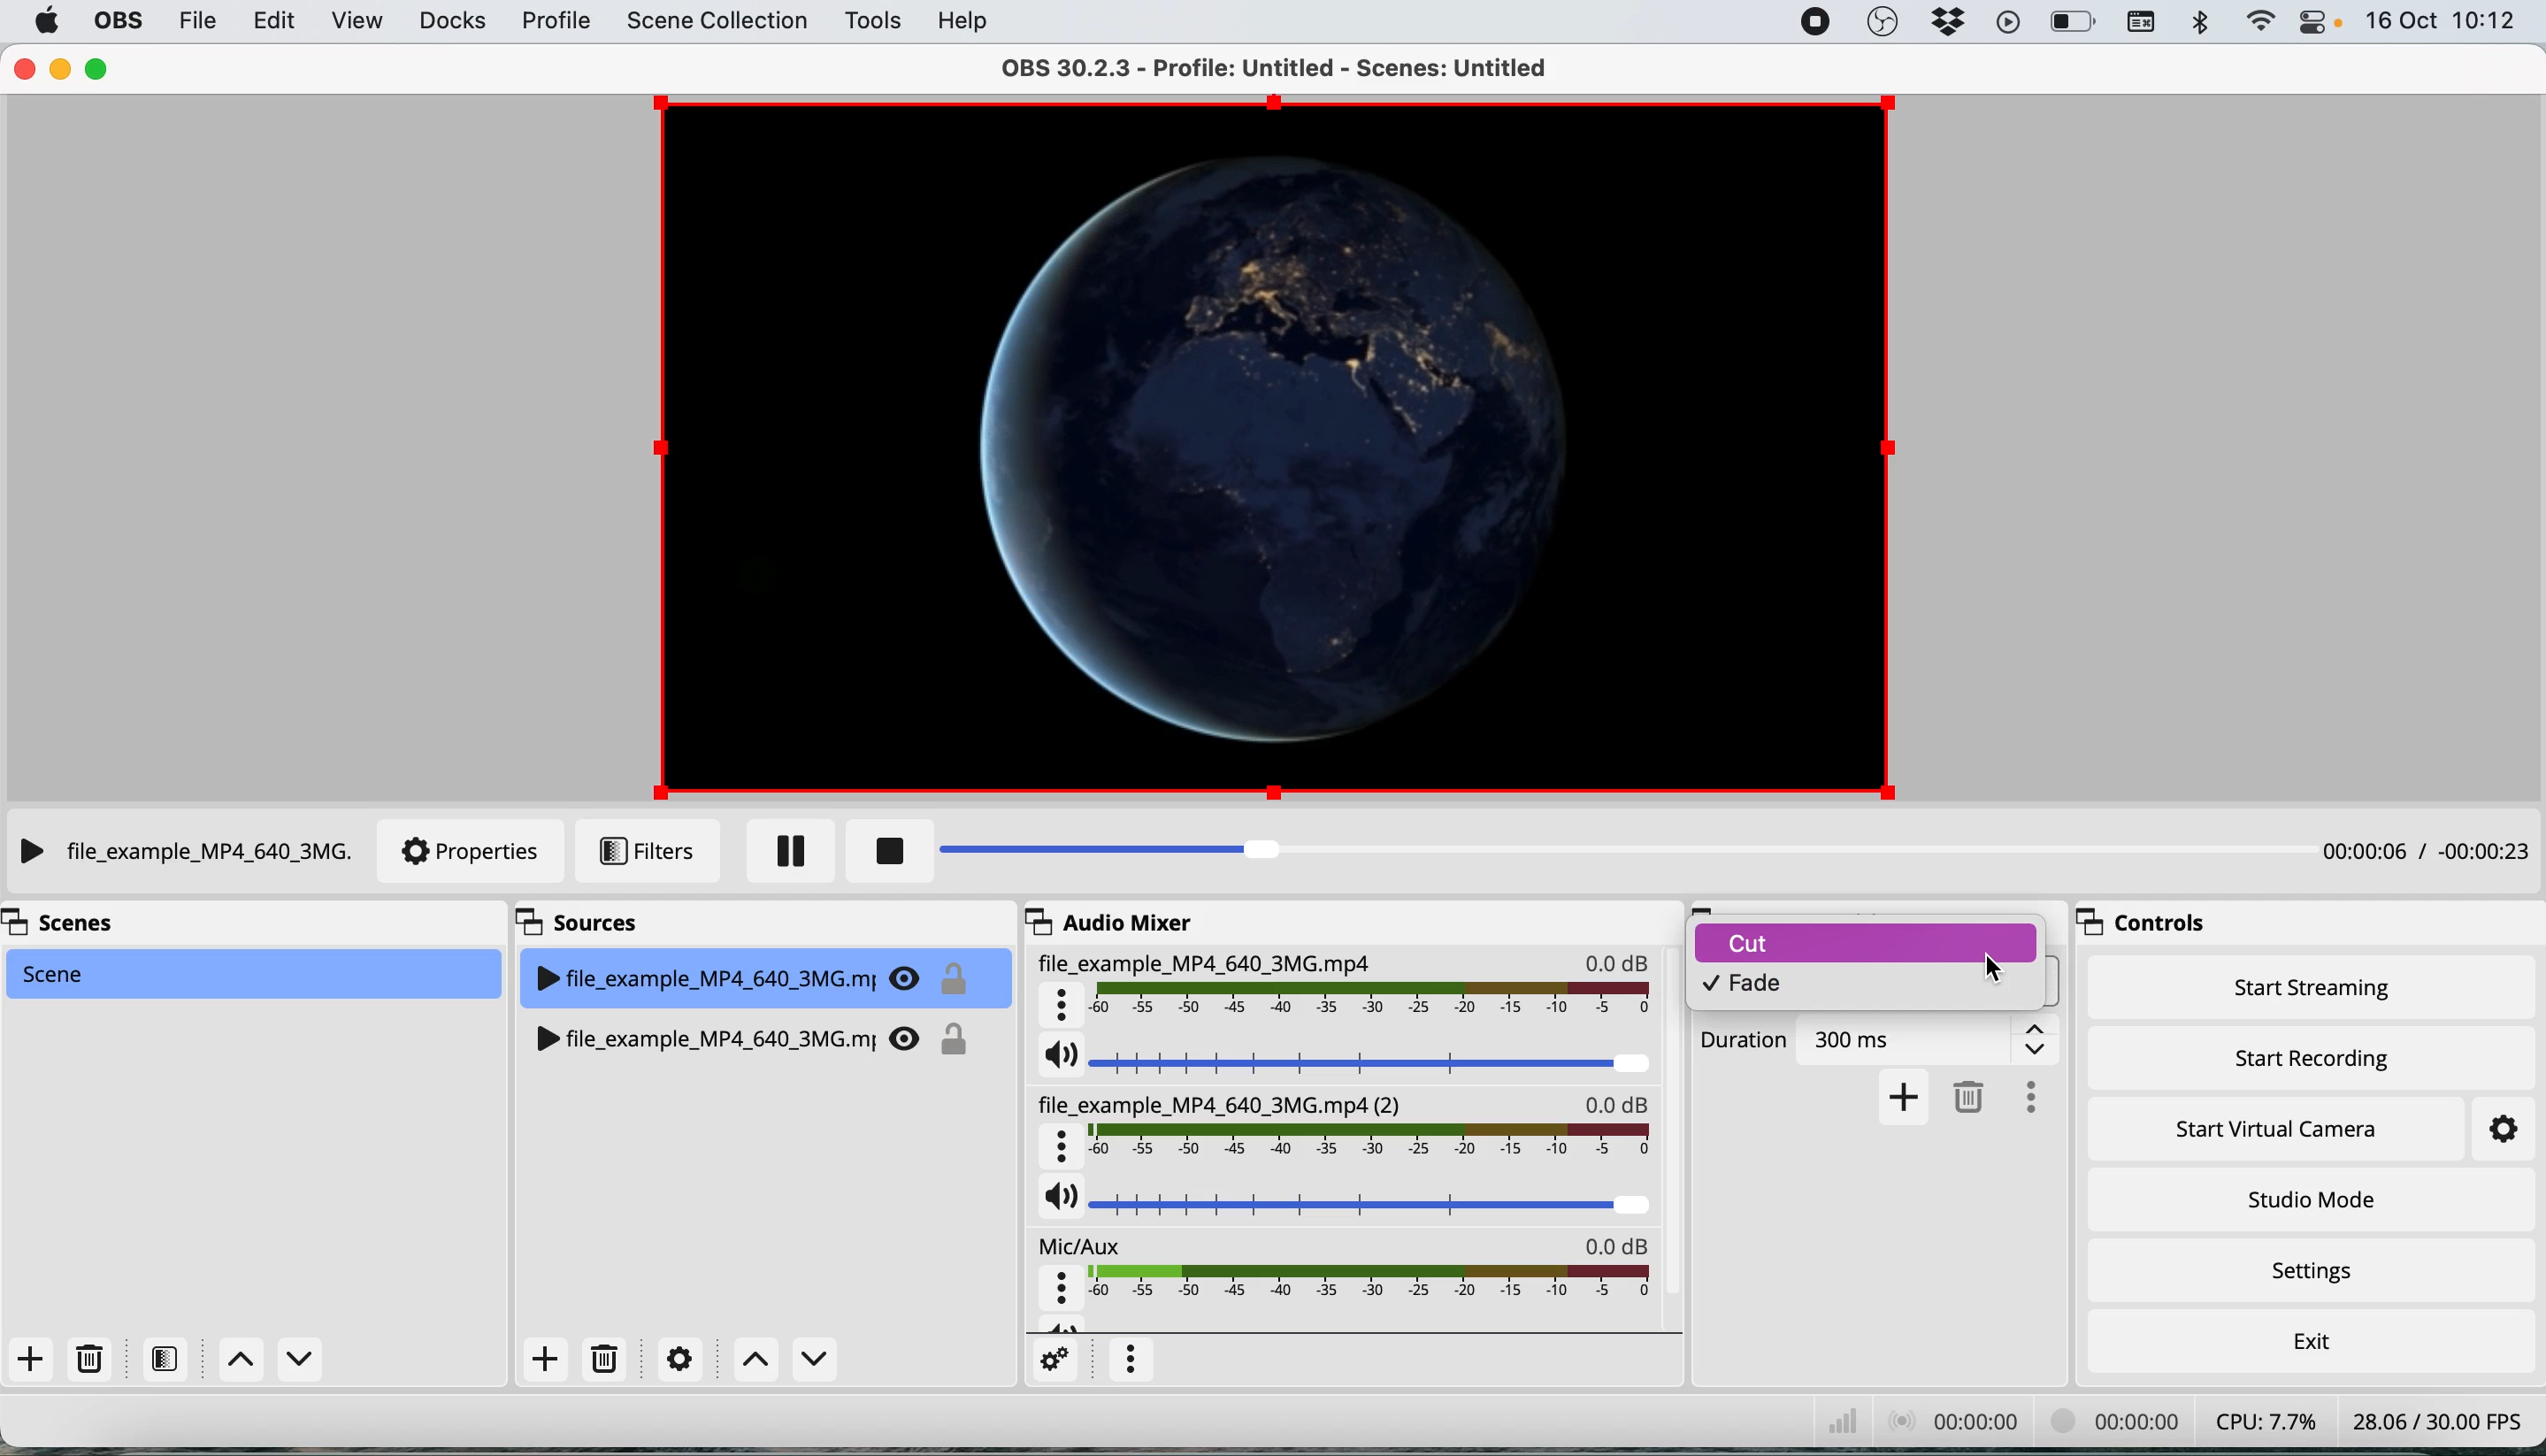  I want to click on switch between sources, so click(782, 1360).